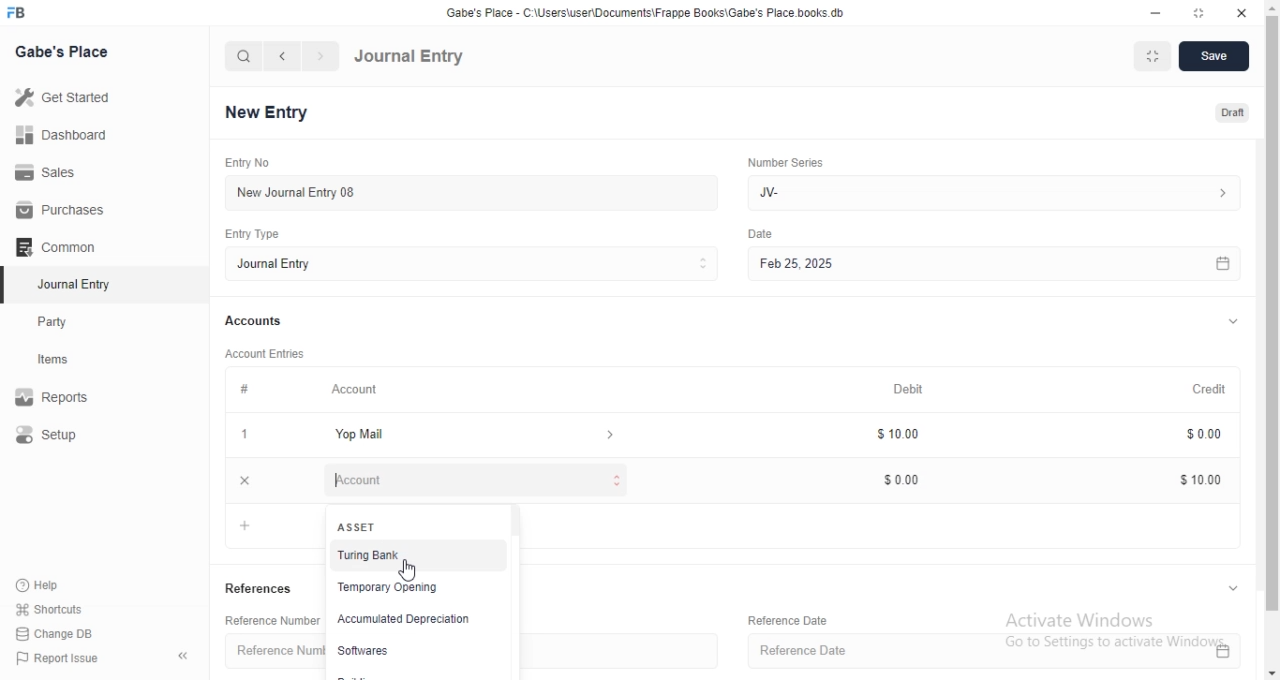  What do you see at coordinates (913, 479) in the screenshot?
I see `$0.00` at bounding box center [913, 479].